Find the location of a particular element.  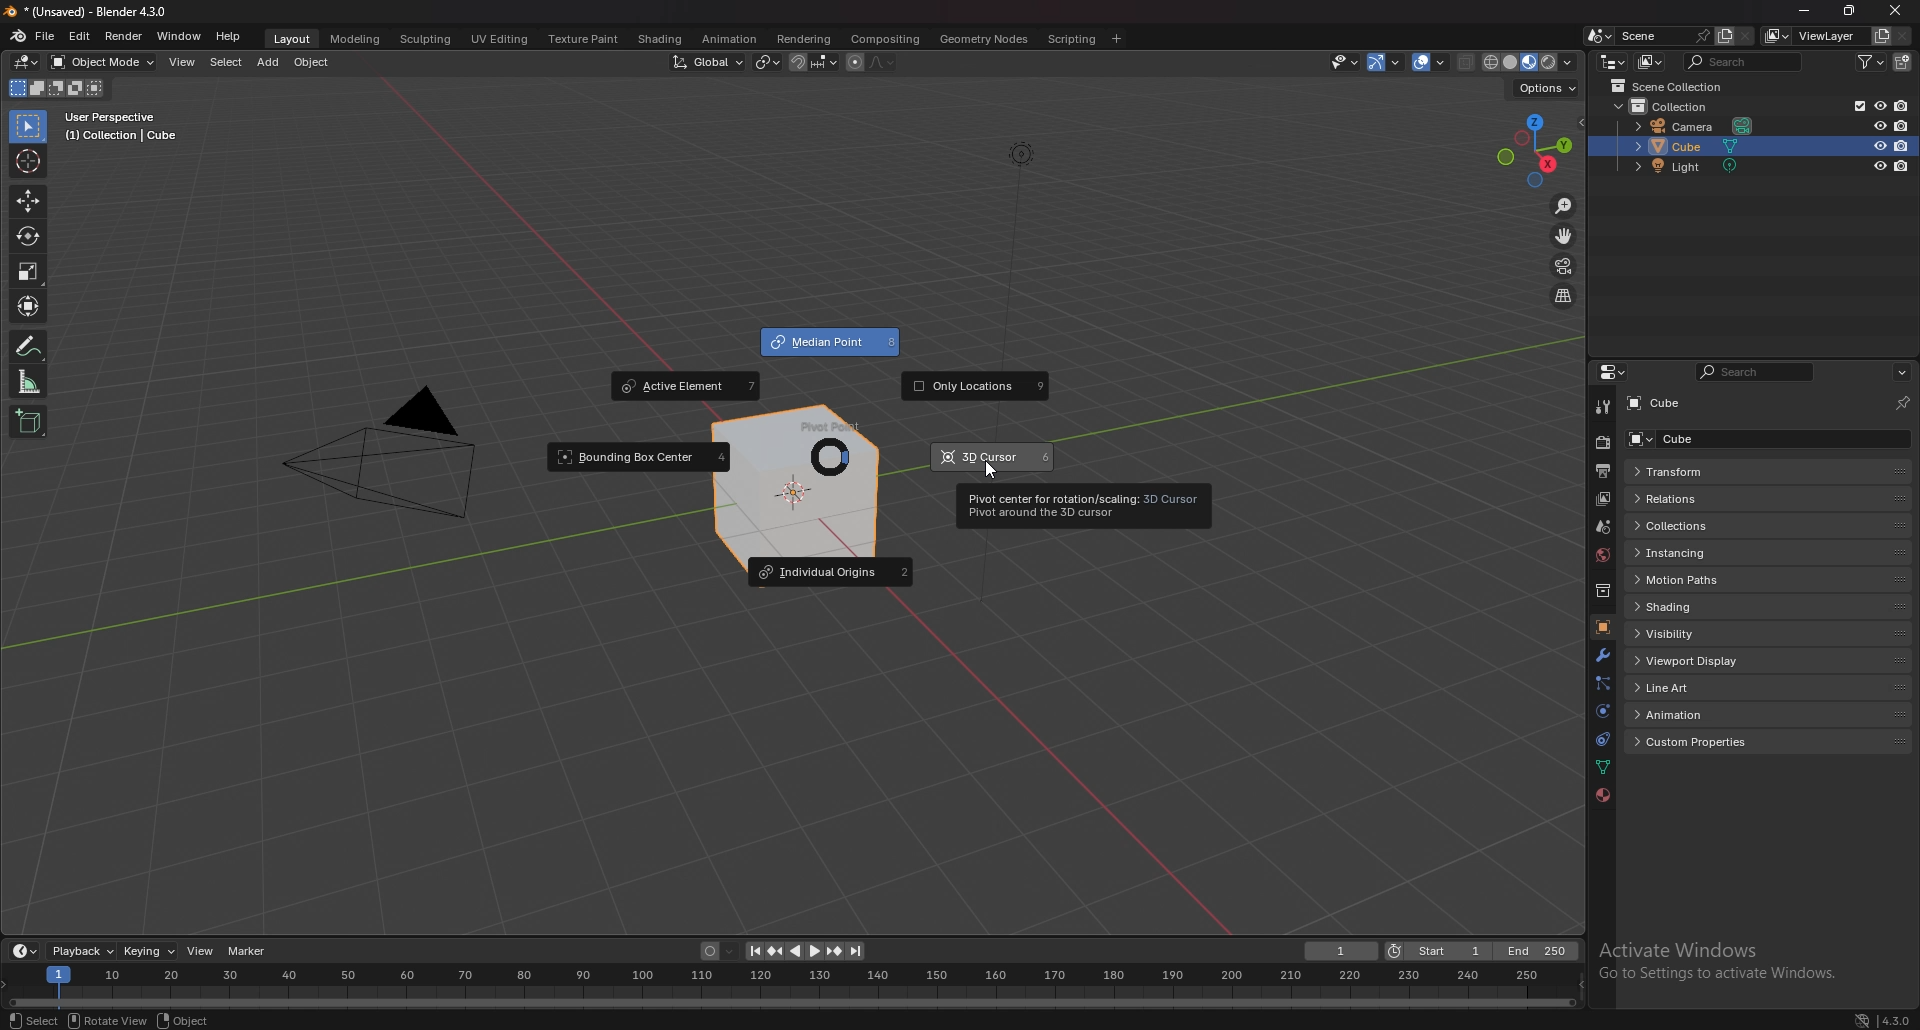

modeling is located at coordinates (356, 38).